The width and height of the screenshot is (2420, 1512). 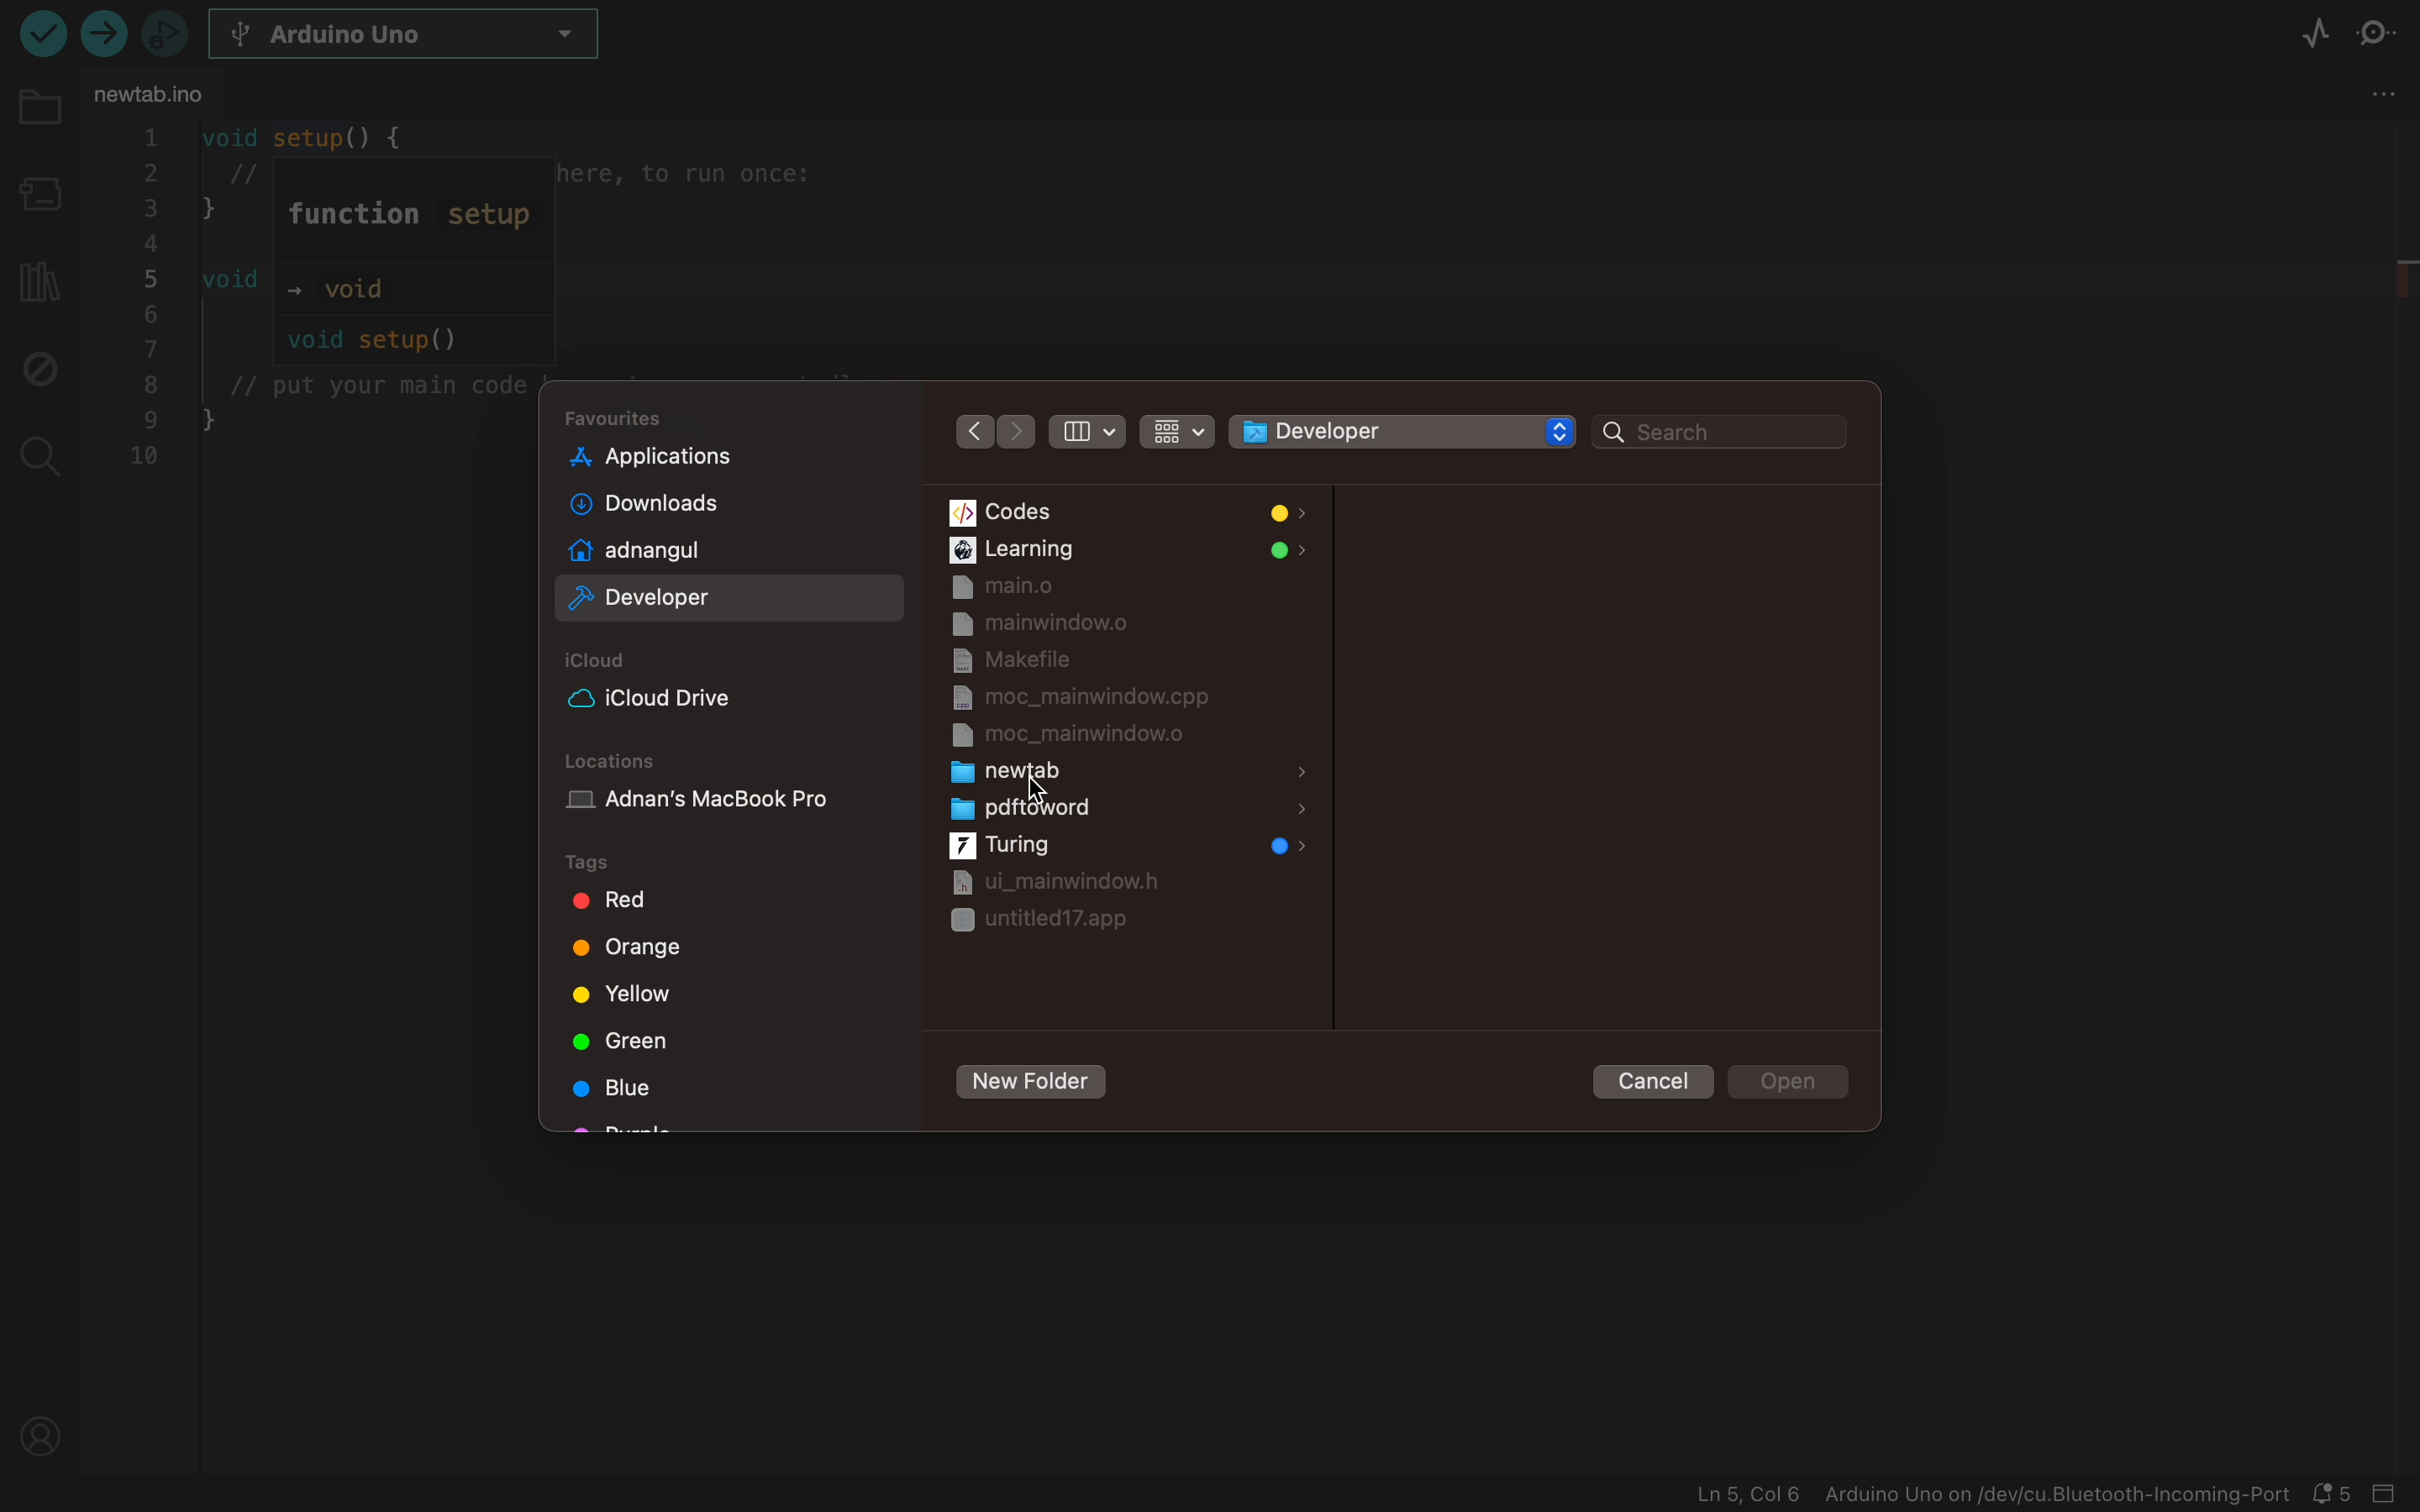 What do you see at coordinates (1991, 1495) in the screenshot?
I see `file information` at bounding box center [1991, 1495].